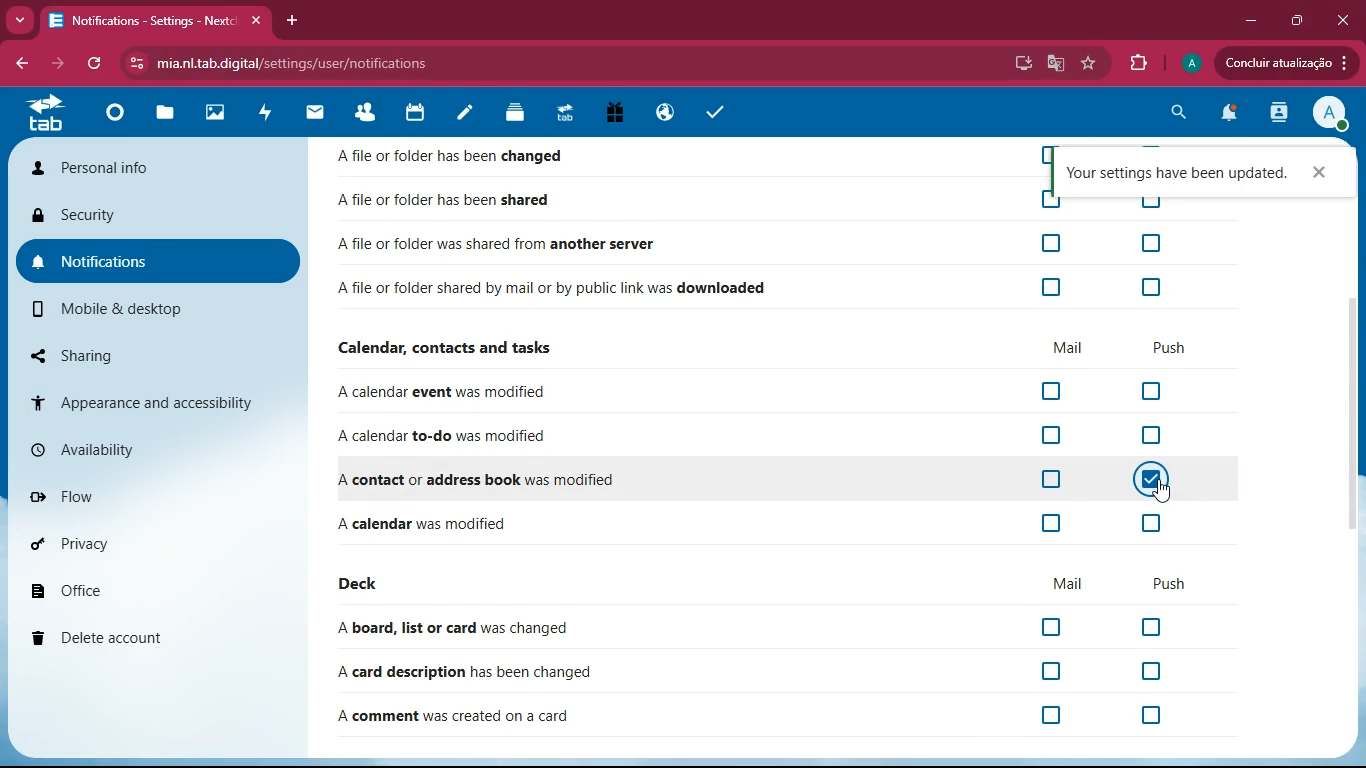 The height and width of the screenshot is (768, 1366). Describe the element at coordinates (1357, 413) in the screenshot. I see `Scrollbar` at that location.